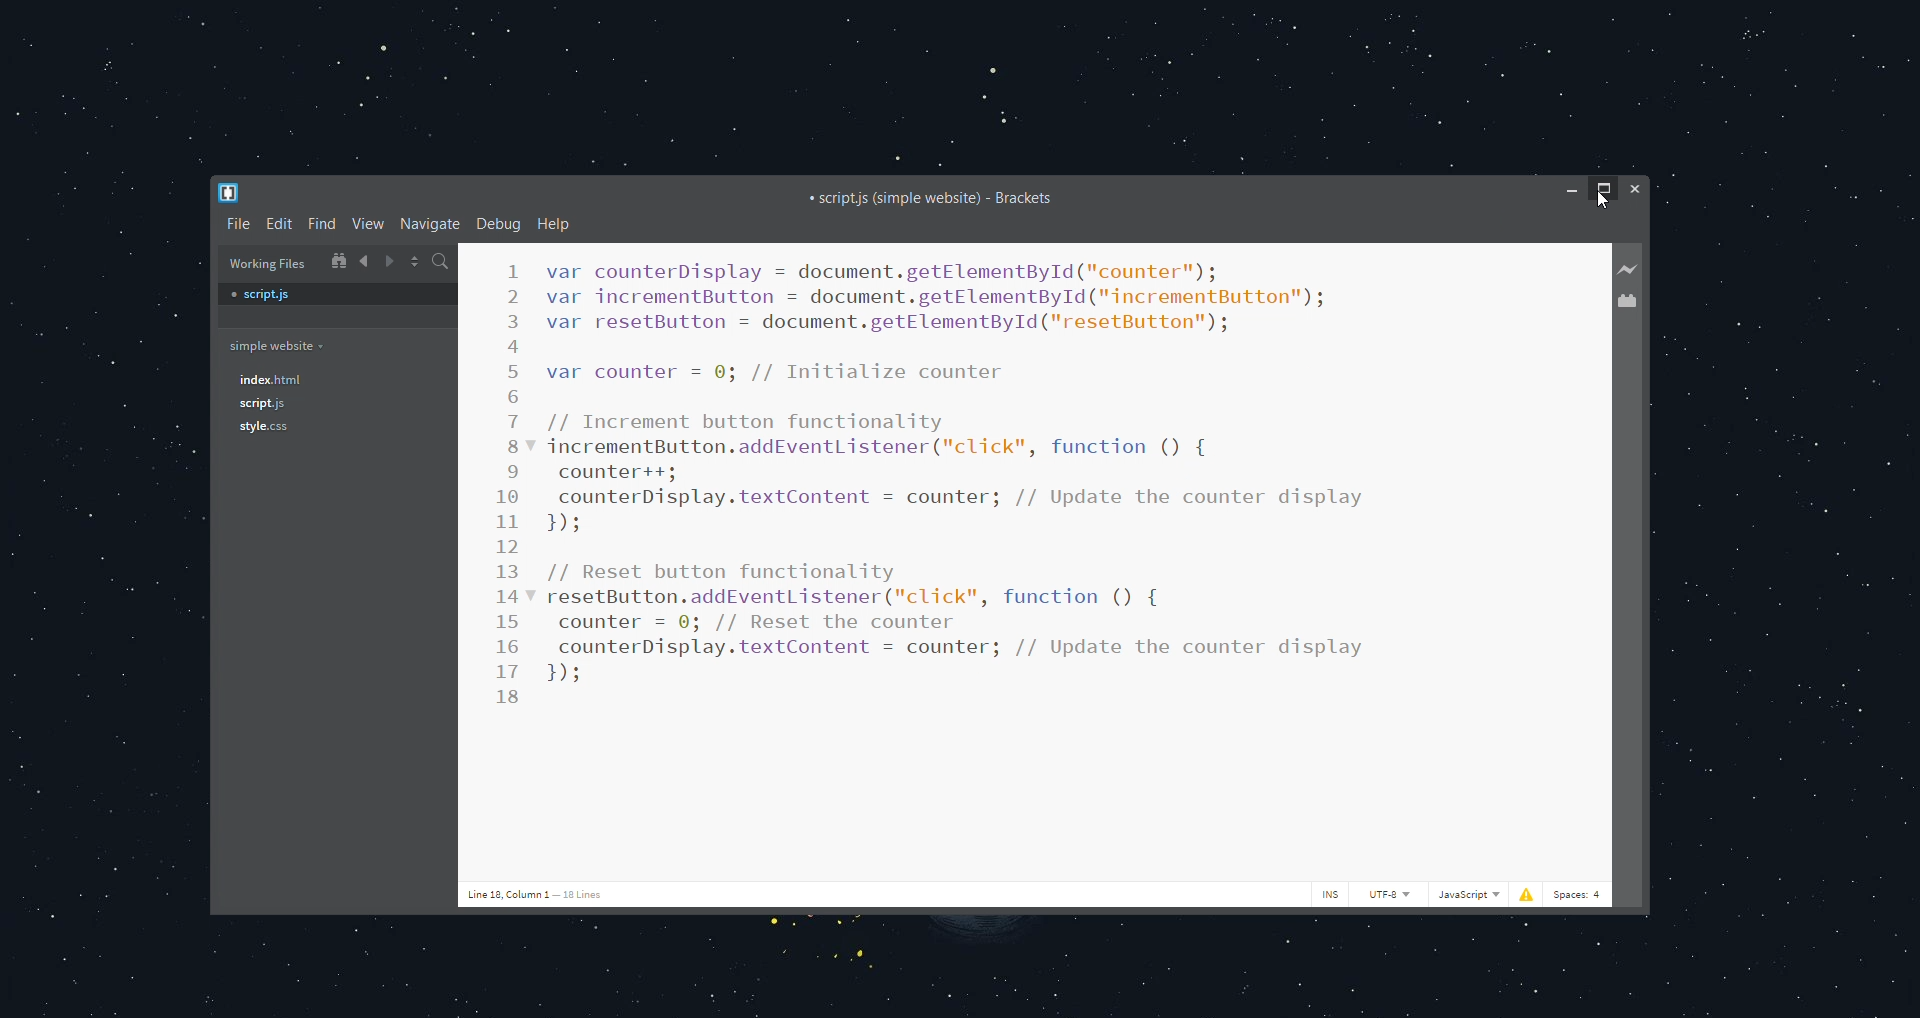 This screenshot has height=1018, width=1920. I want to click on navigate, so click(432, 225).